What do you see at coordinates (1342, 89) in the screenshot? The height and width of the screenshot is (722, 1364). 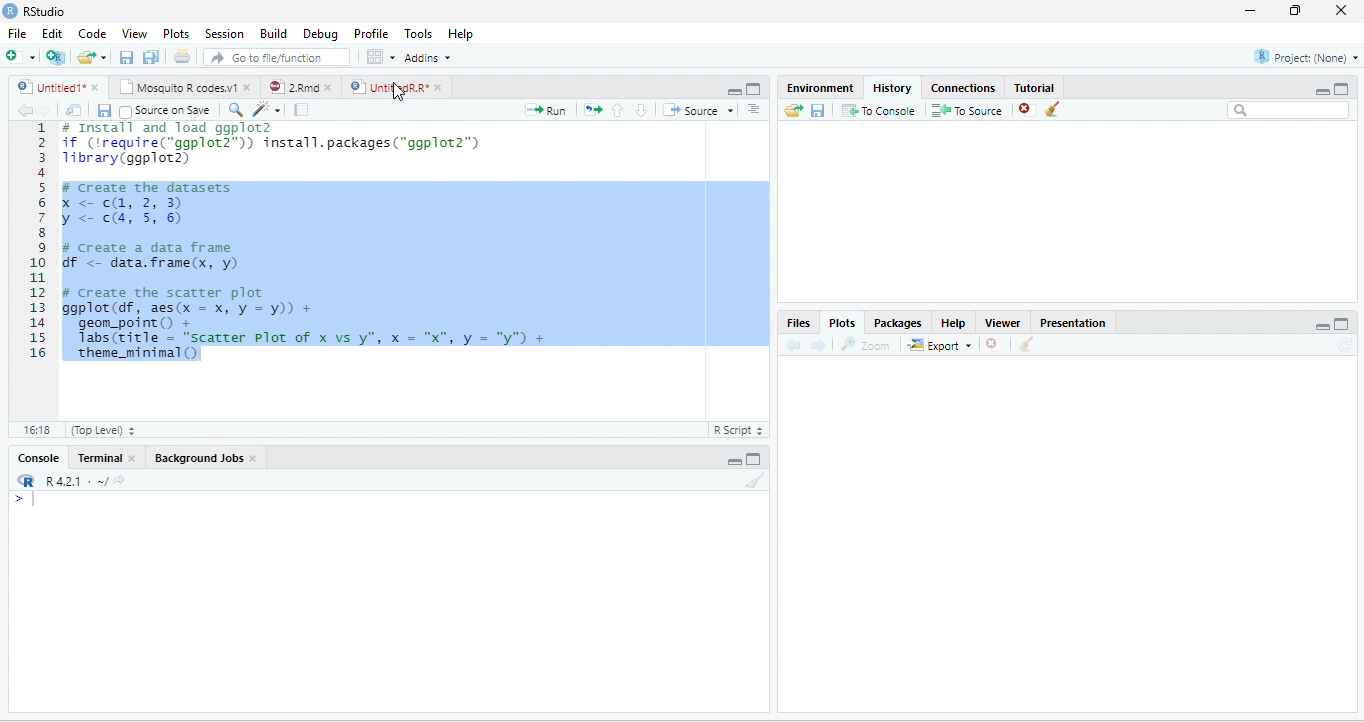 I see `Maximize` at bounding box center [1342, 89].